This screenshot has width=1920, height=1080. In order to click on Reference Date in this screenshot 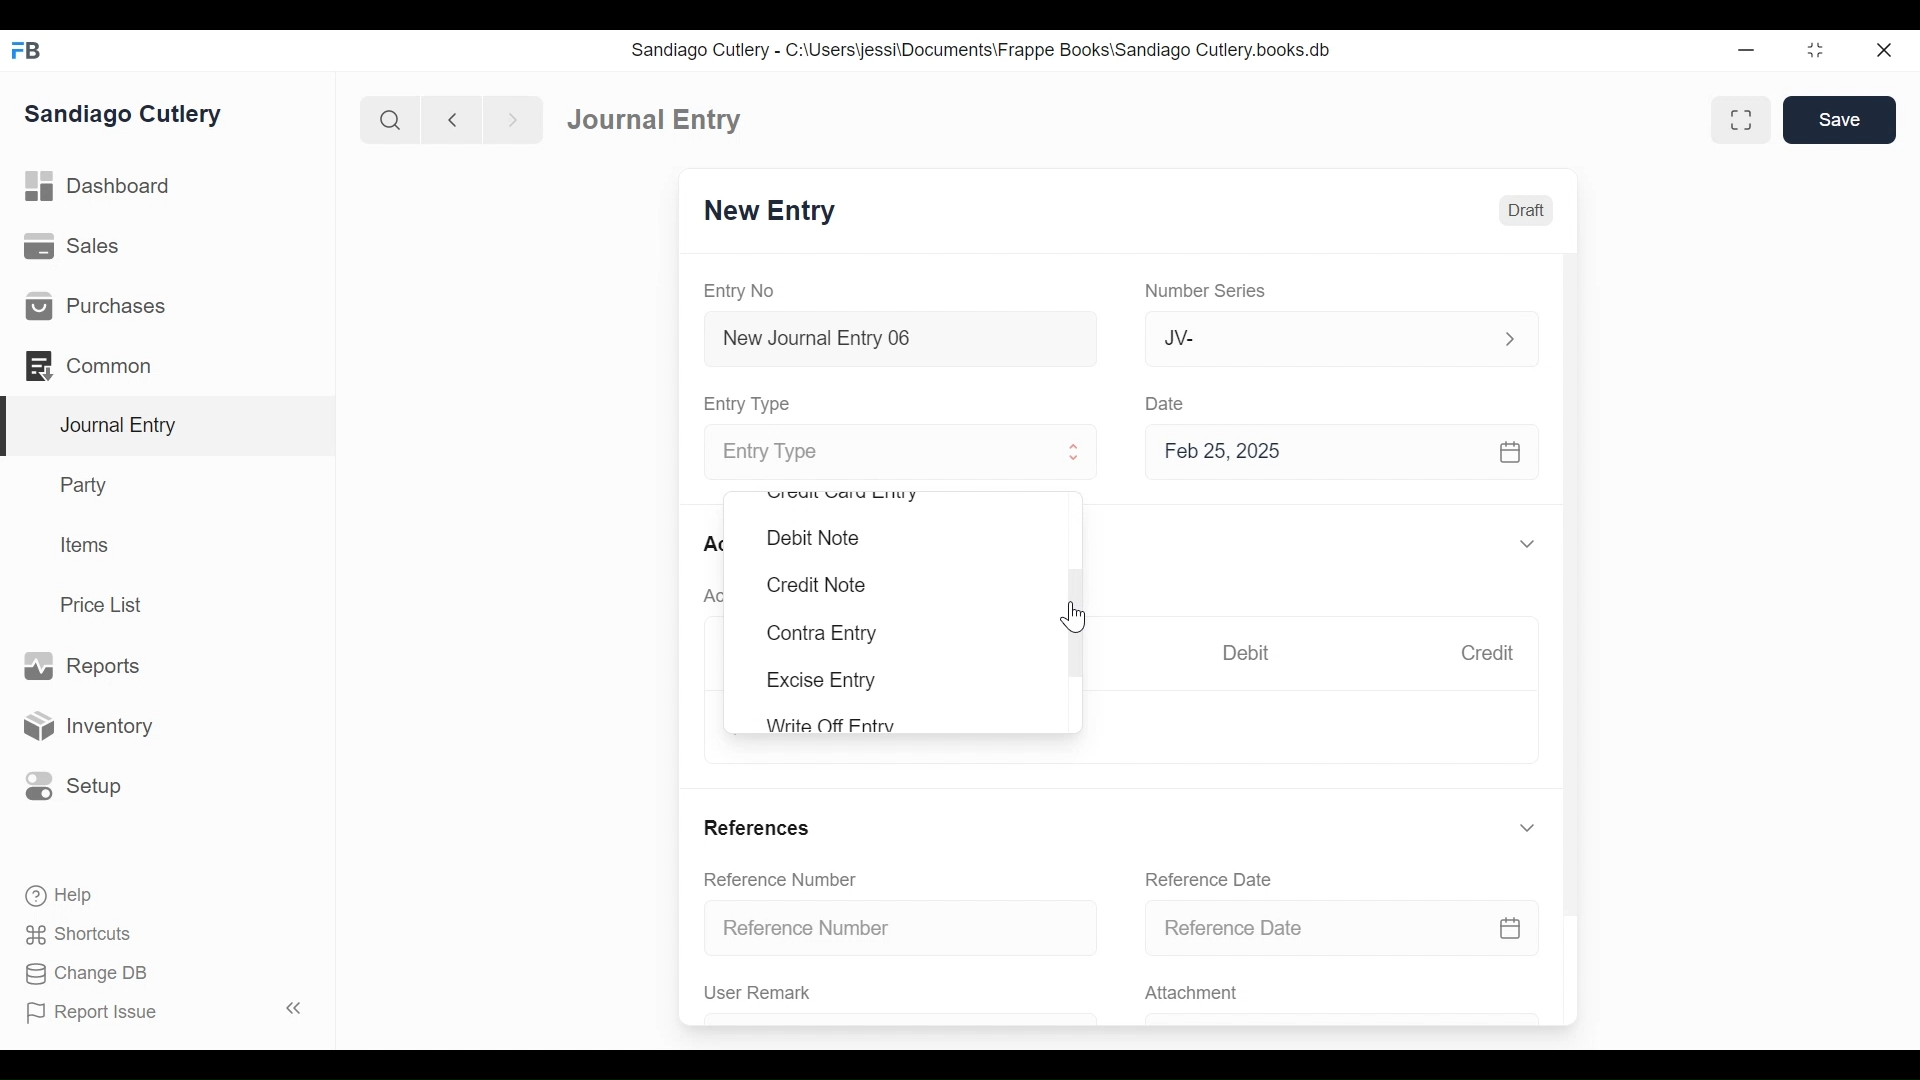, I will do `click(1341, 926)`.